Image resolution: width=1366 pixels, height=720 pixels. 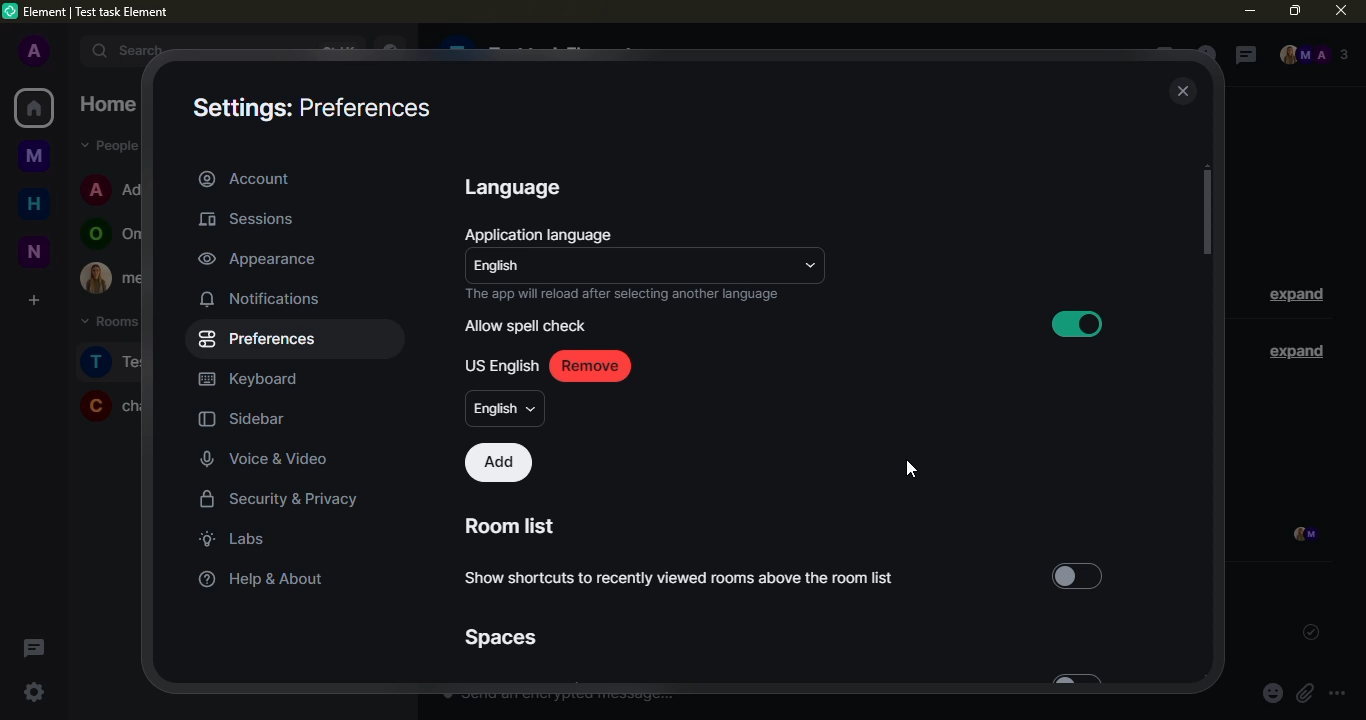 What do you see at coordinates (527, 325) in the screenshot?
I see `allow spell check` at bounding box center [527, 325].